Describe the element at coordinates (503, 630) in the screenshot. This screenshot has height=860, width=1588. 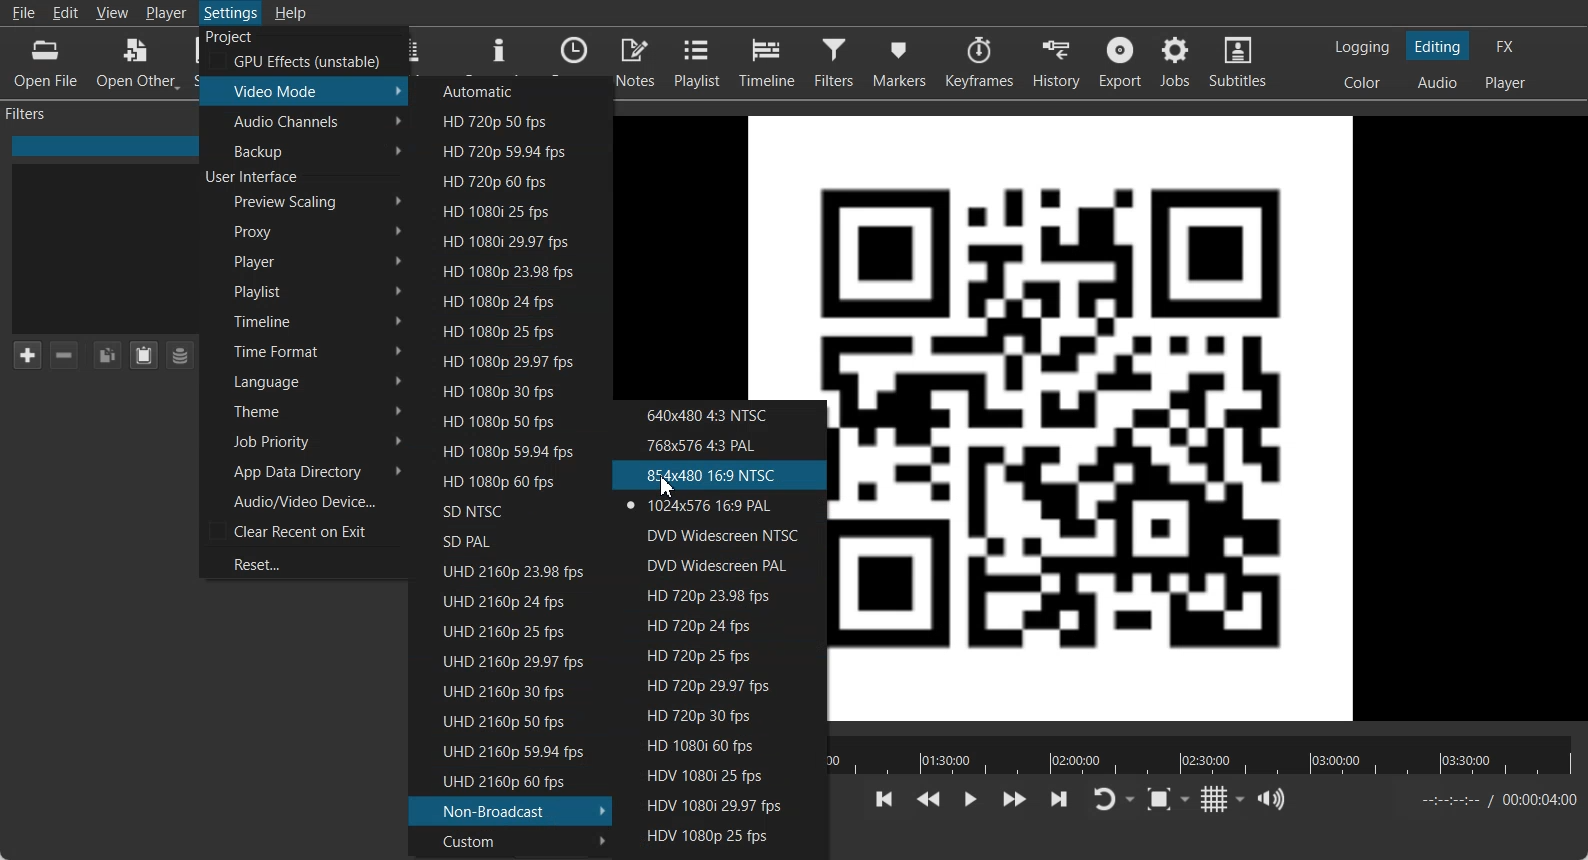
I see `UHD 2160p 25 fps` at that location.